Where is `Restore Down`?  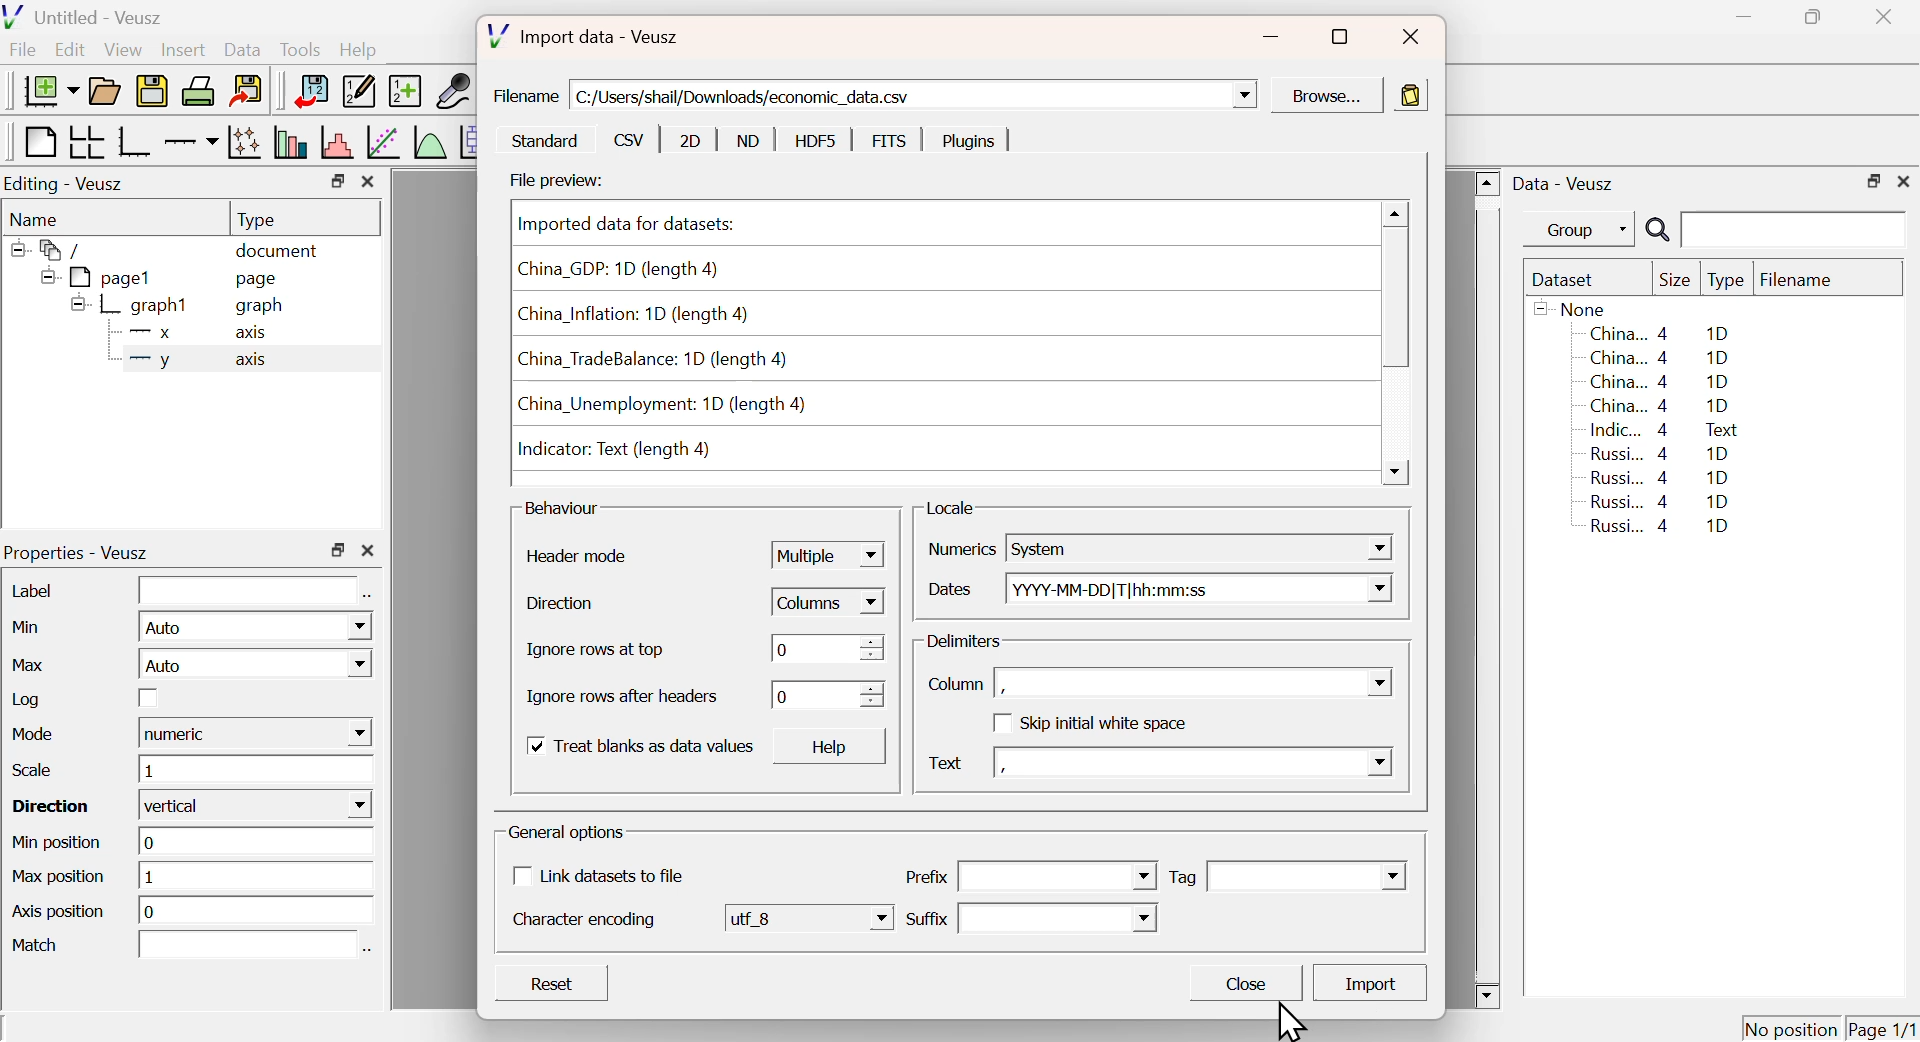
Restore Down is located at coordinates (1873, 182).